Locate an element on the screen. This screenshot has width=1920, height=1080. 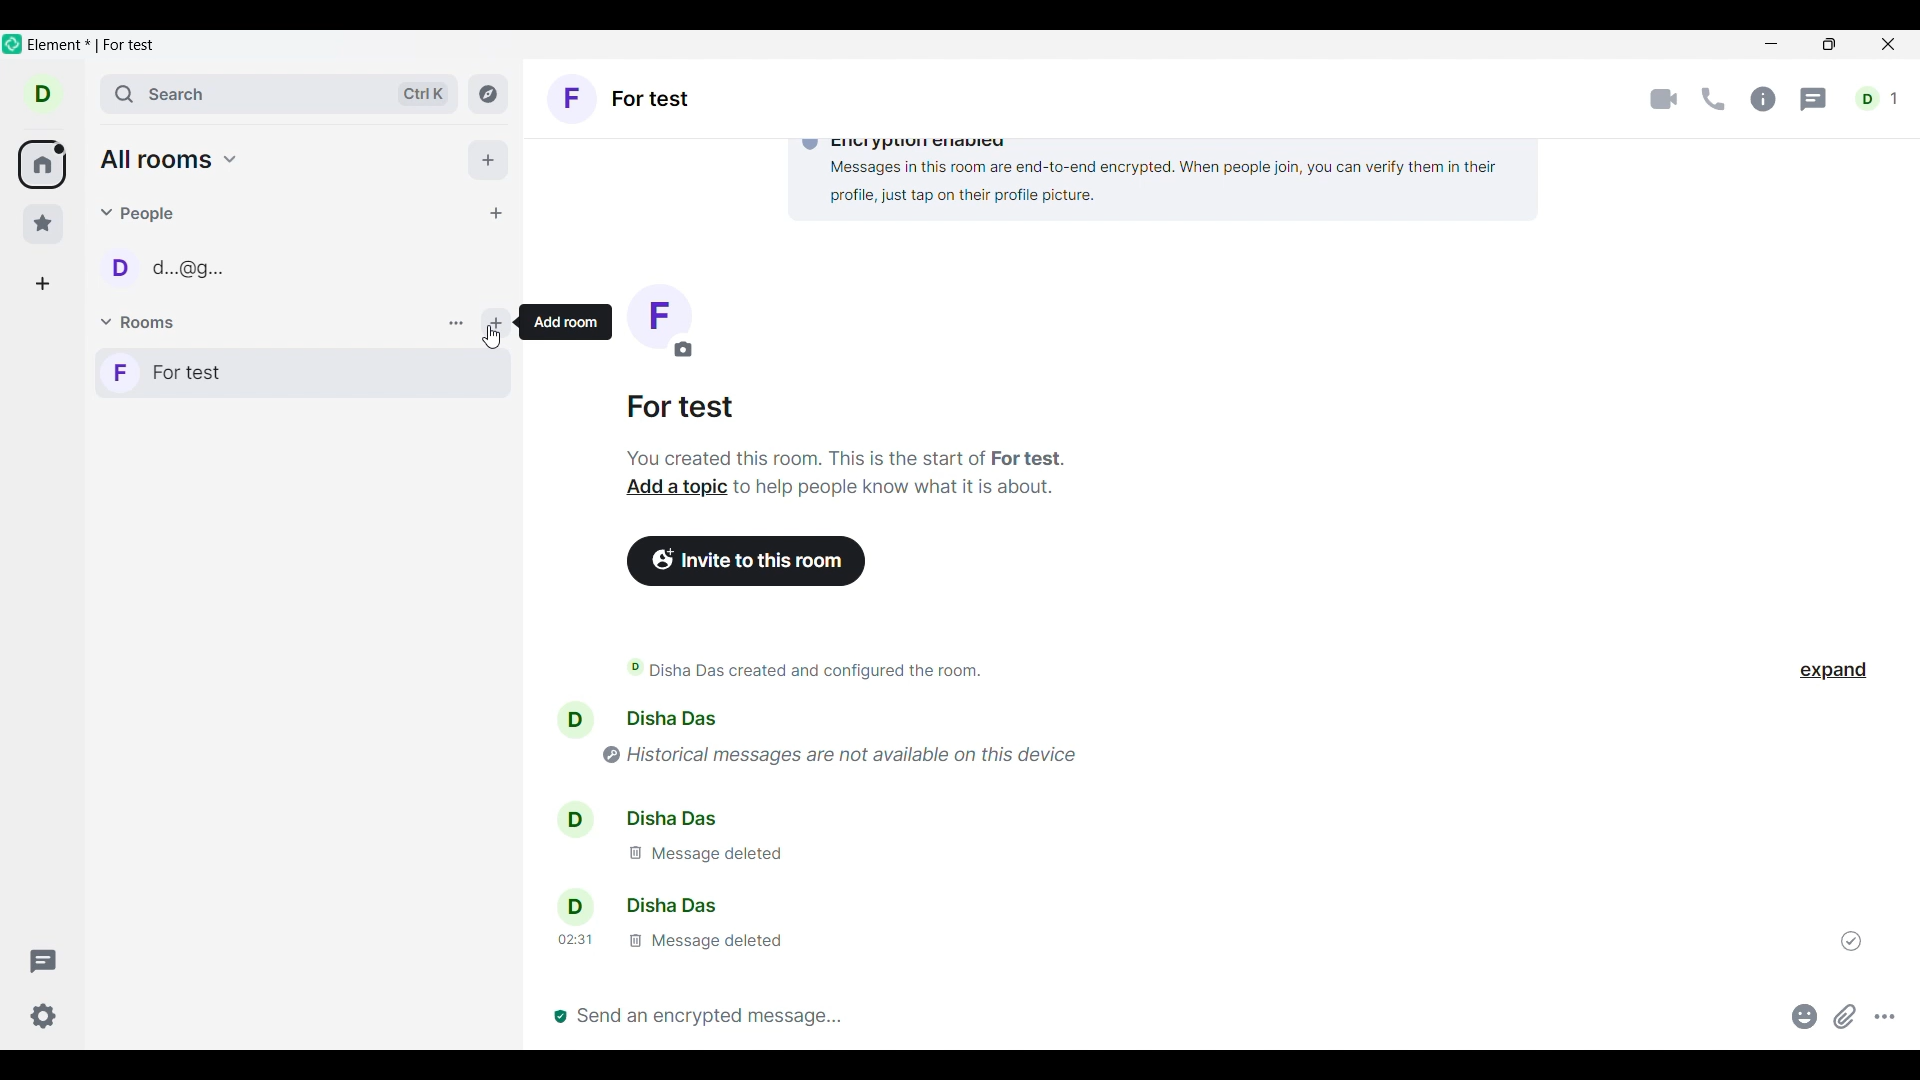
element logo is located at coordinates (12, 44).